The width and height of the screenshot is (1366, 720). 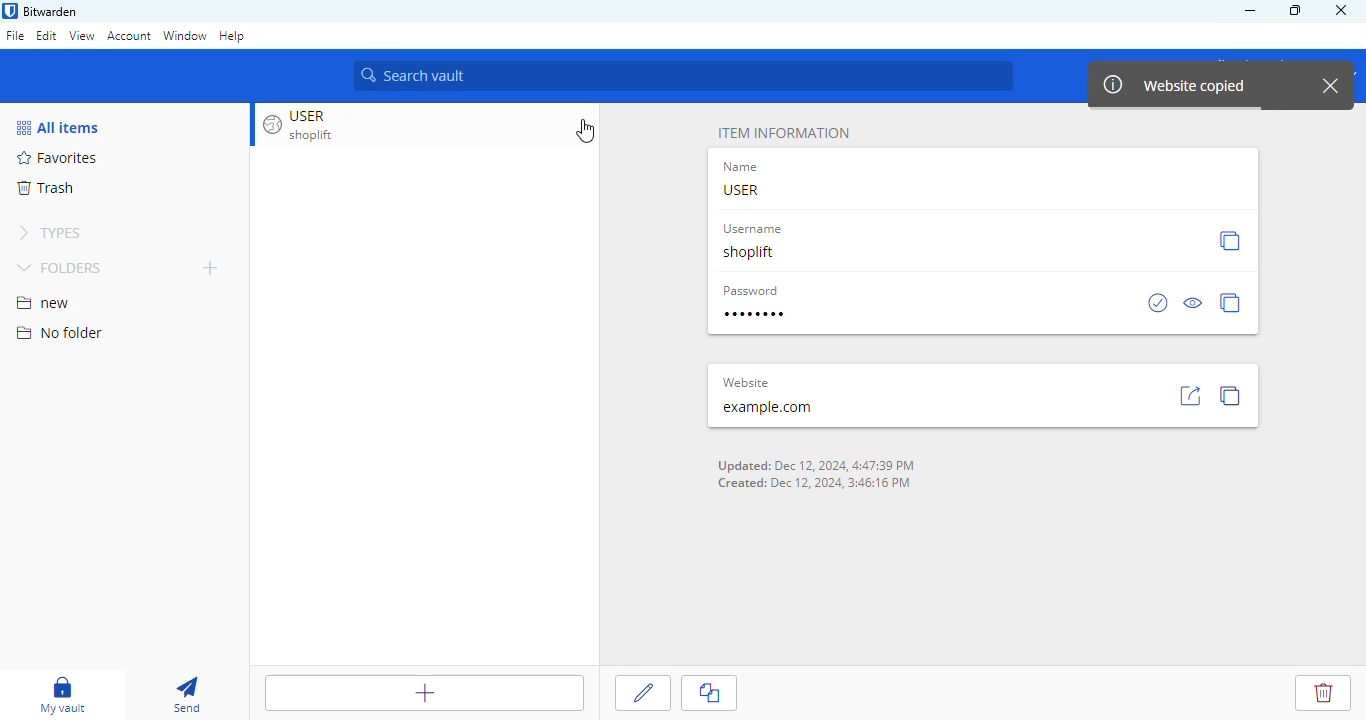 I want to click on copy URL, so click(x=1233, y=394).